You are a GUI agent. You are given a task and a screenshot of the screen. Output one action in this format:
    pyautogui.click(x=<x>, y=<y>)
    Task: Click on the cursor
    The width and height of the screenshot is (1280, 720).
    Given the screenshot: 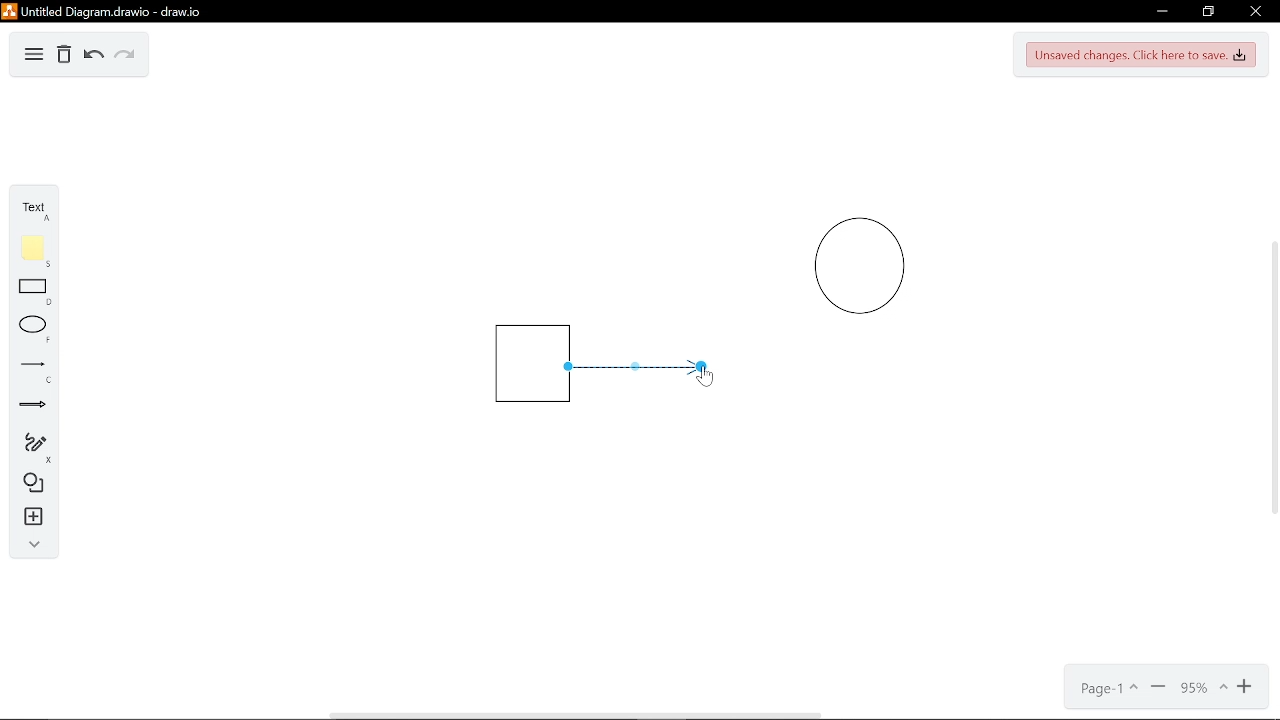 What is the action you would take?
    pyautogui.click(x=706, y=374)
    